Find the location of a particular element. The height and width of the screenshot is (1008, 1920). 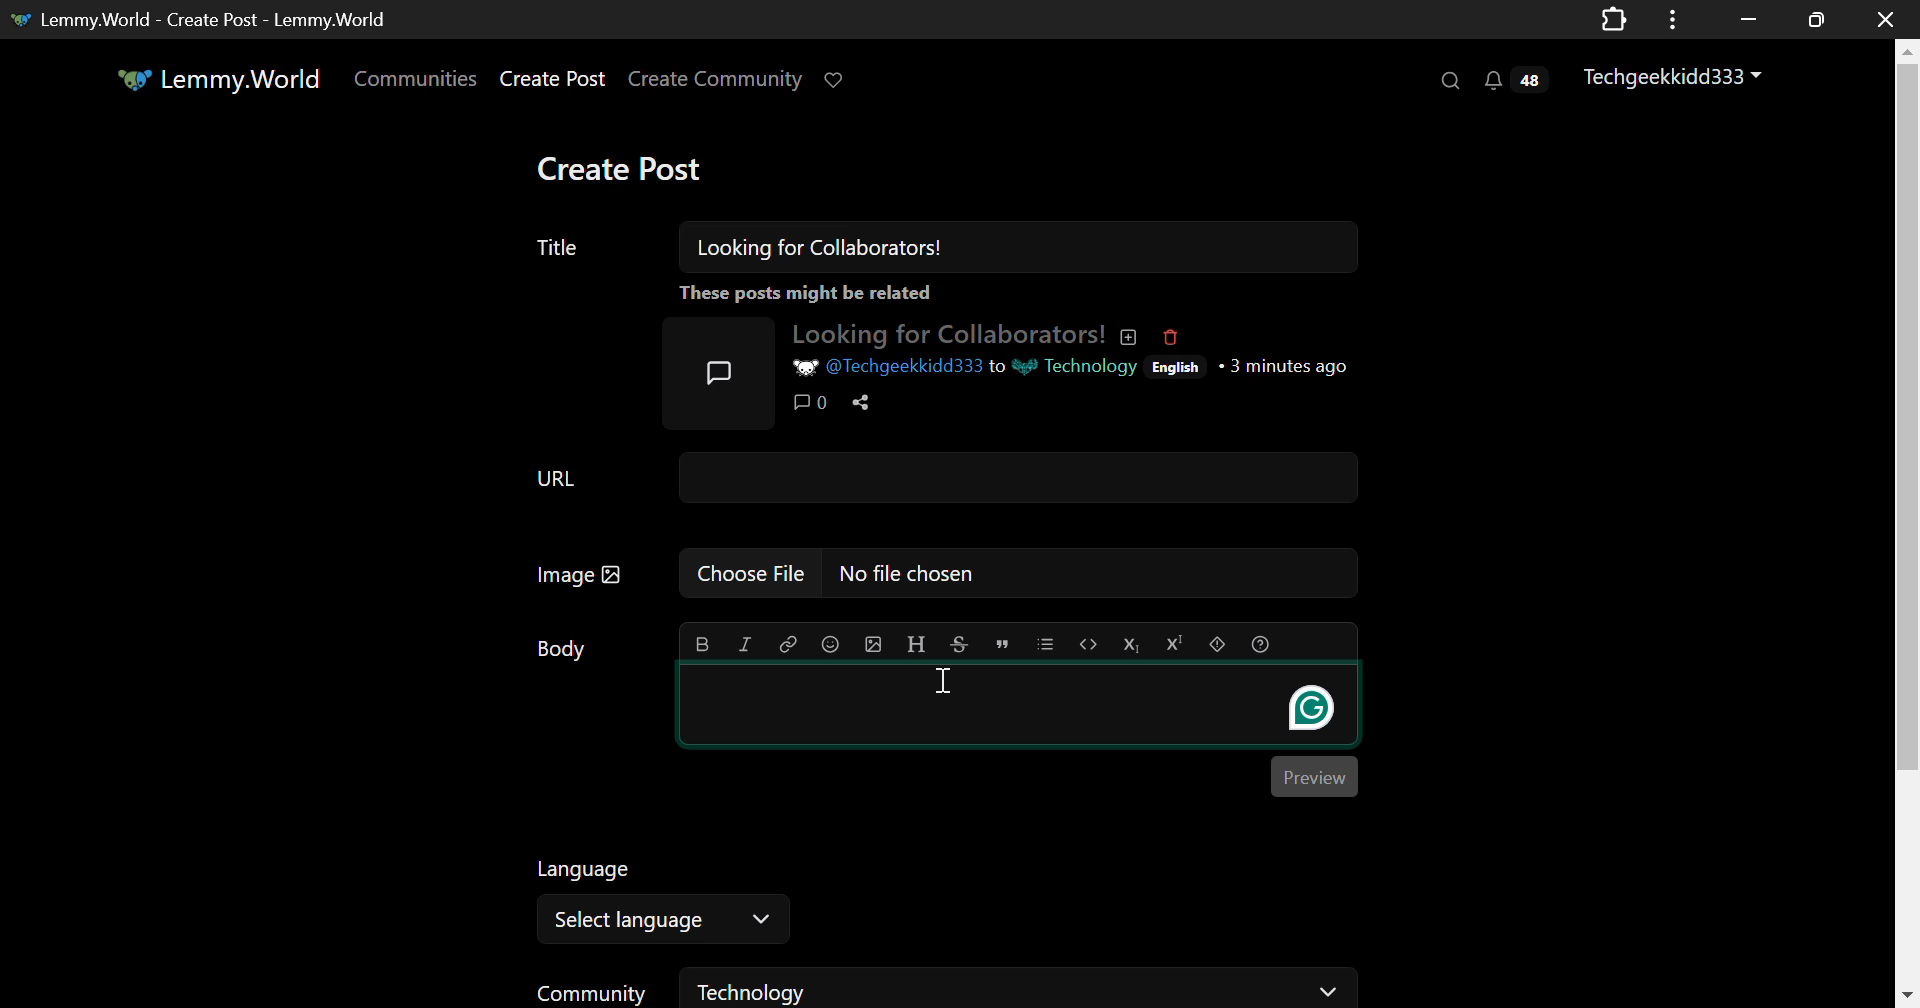

Notifications  is located at coordinates (1513, 83).